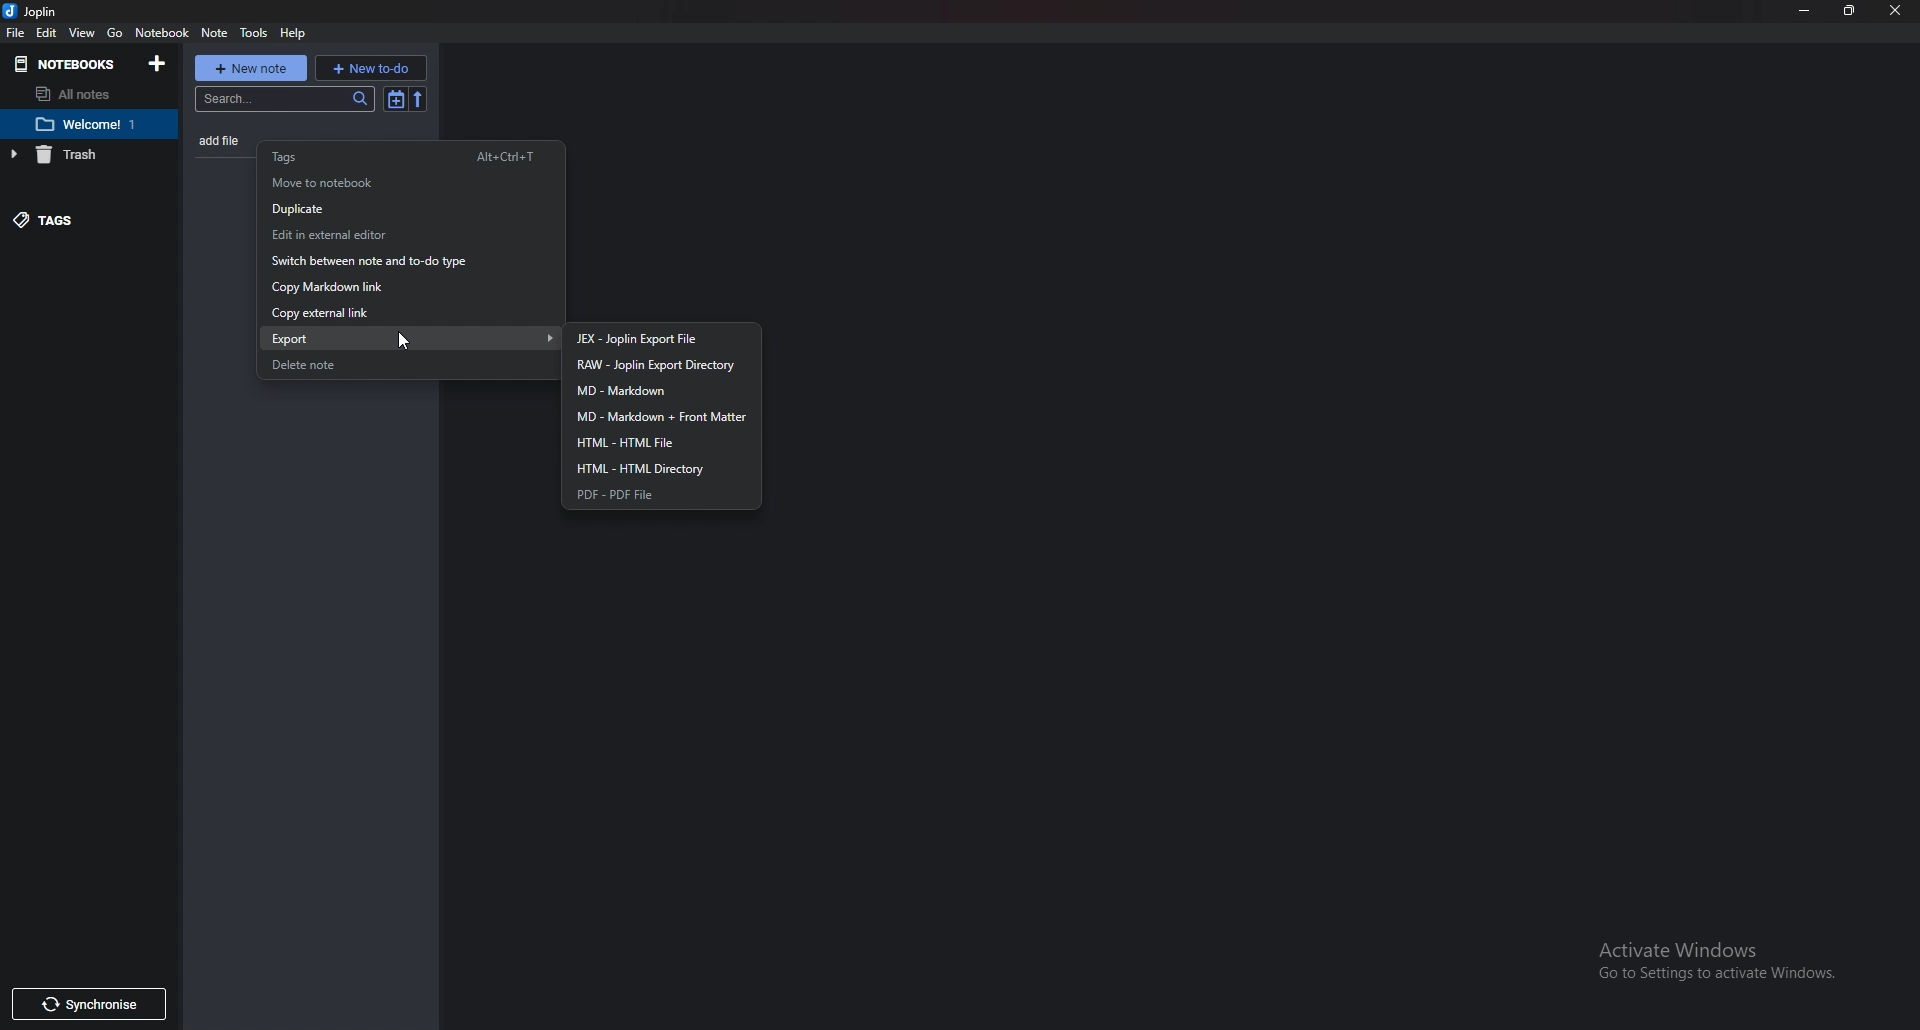  I want to click on Minimize, so click(1806, 10).